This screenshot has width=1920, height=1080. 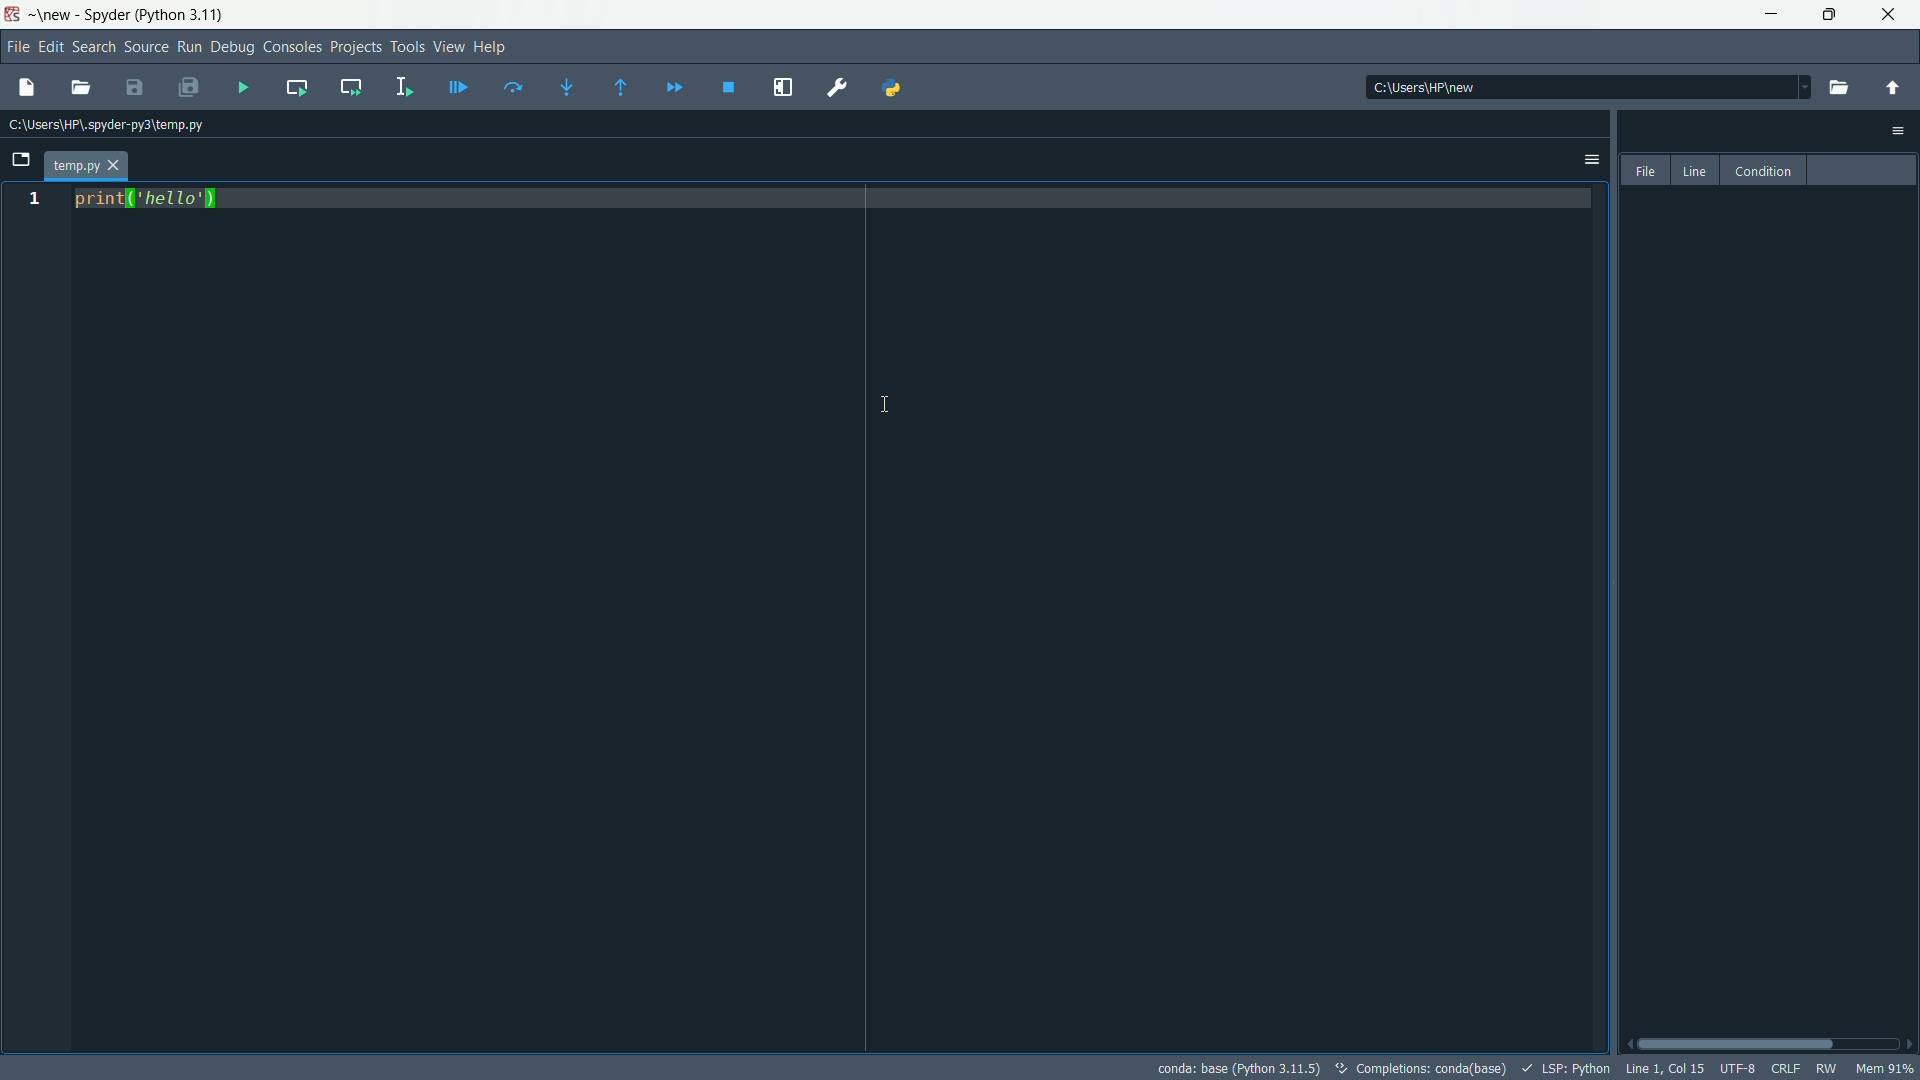 I want to click on browse directory, so click(x=1837, y=87).